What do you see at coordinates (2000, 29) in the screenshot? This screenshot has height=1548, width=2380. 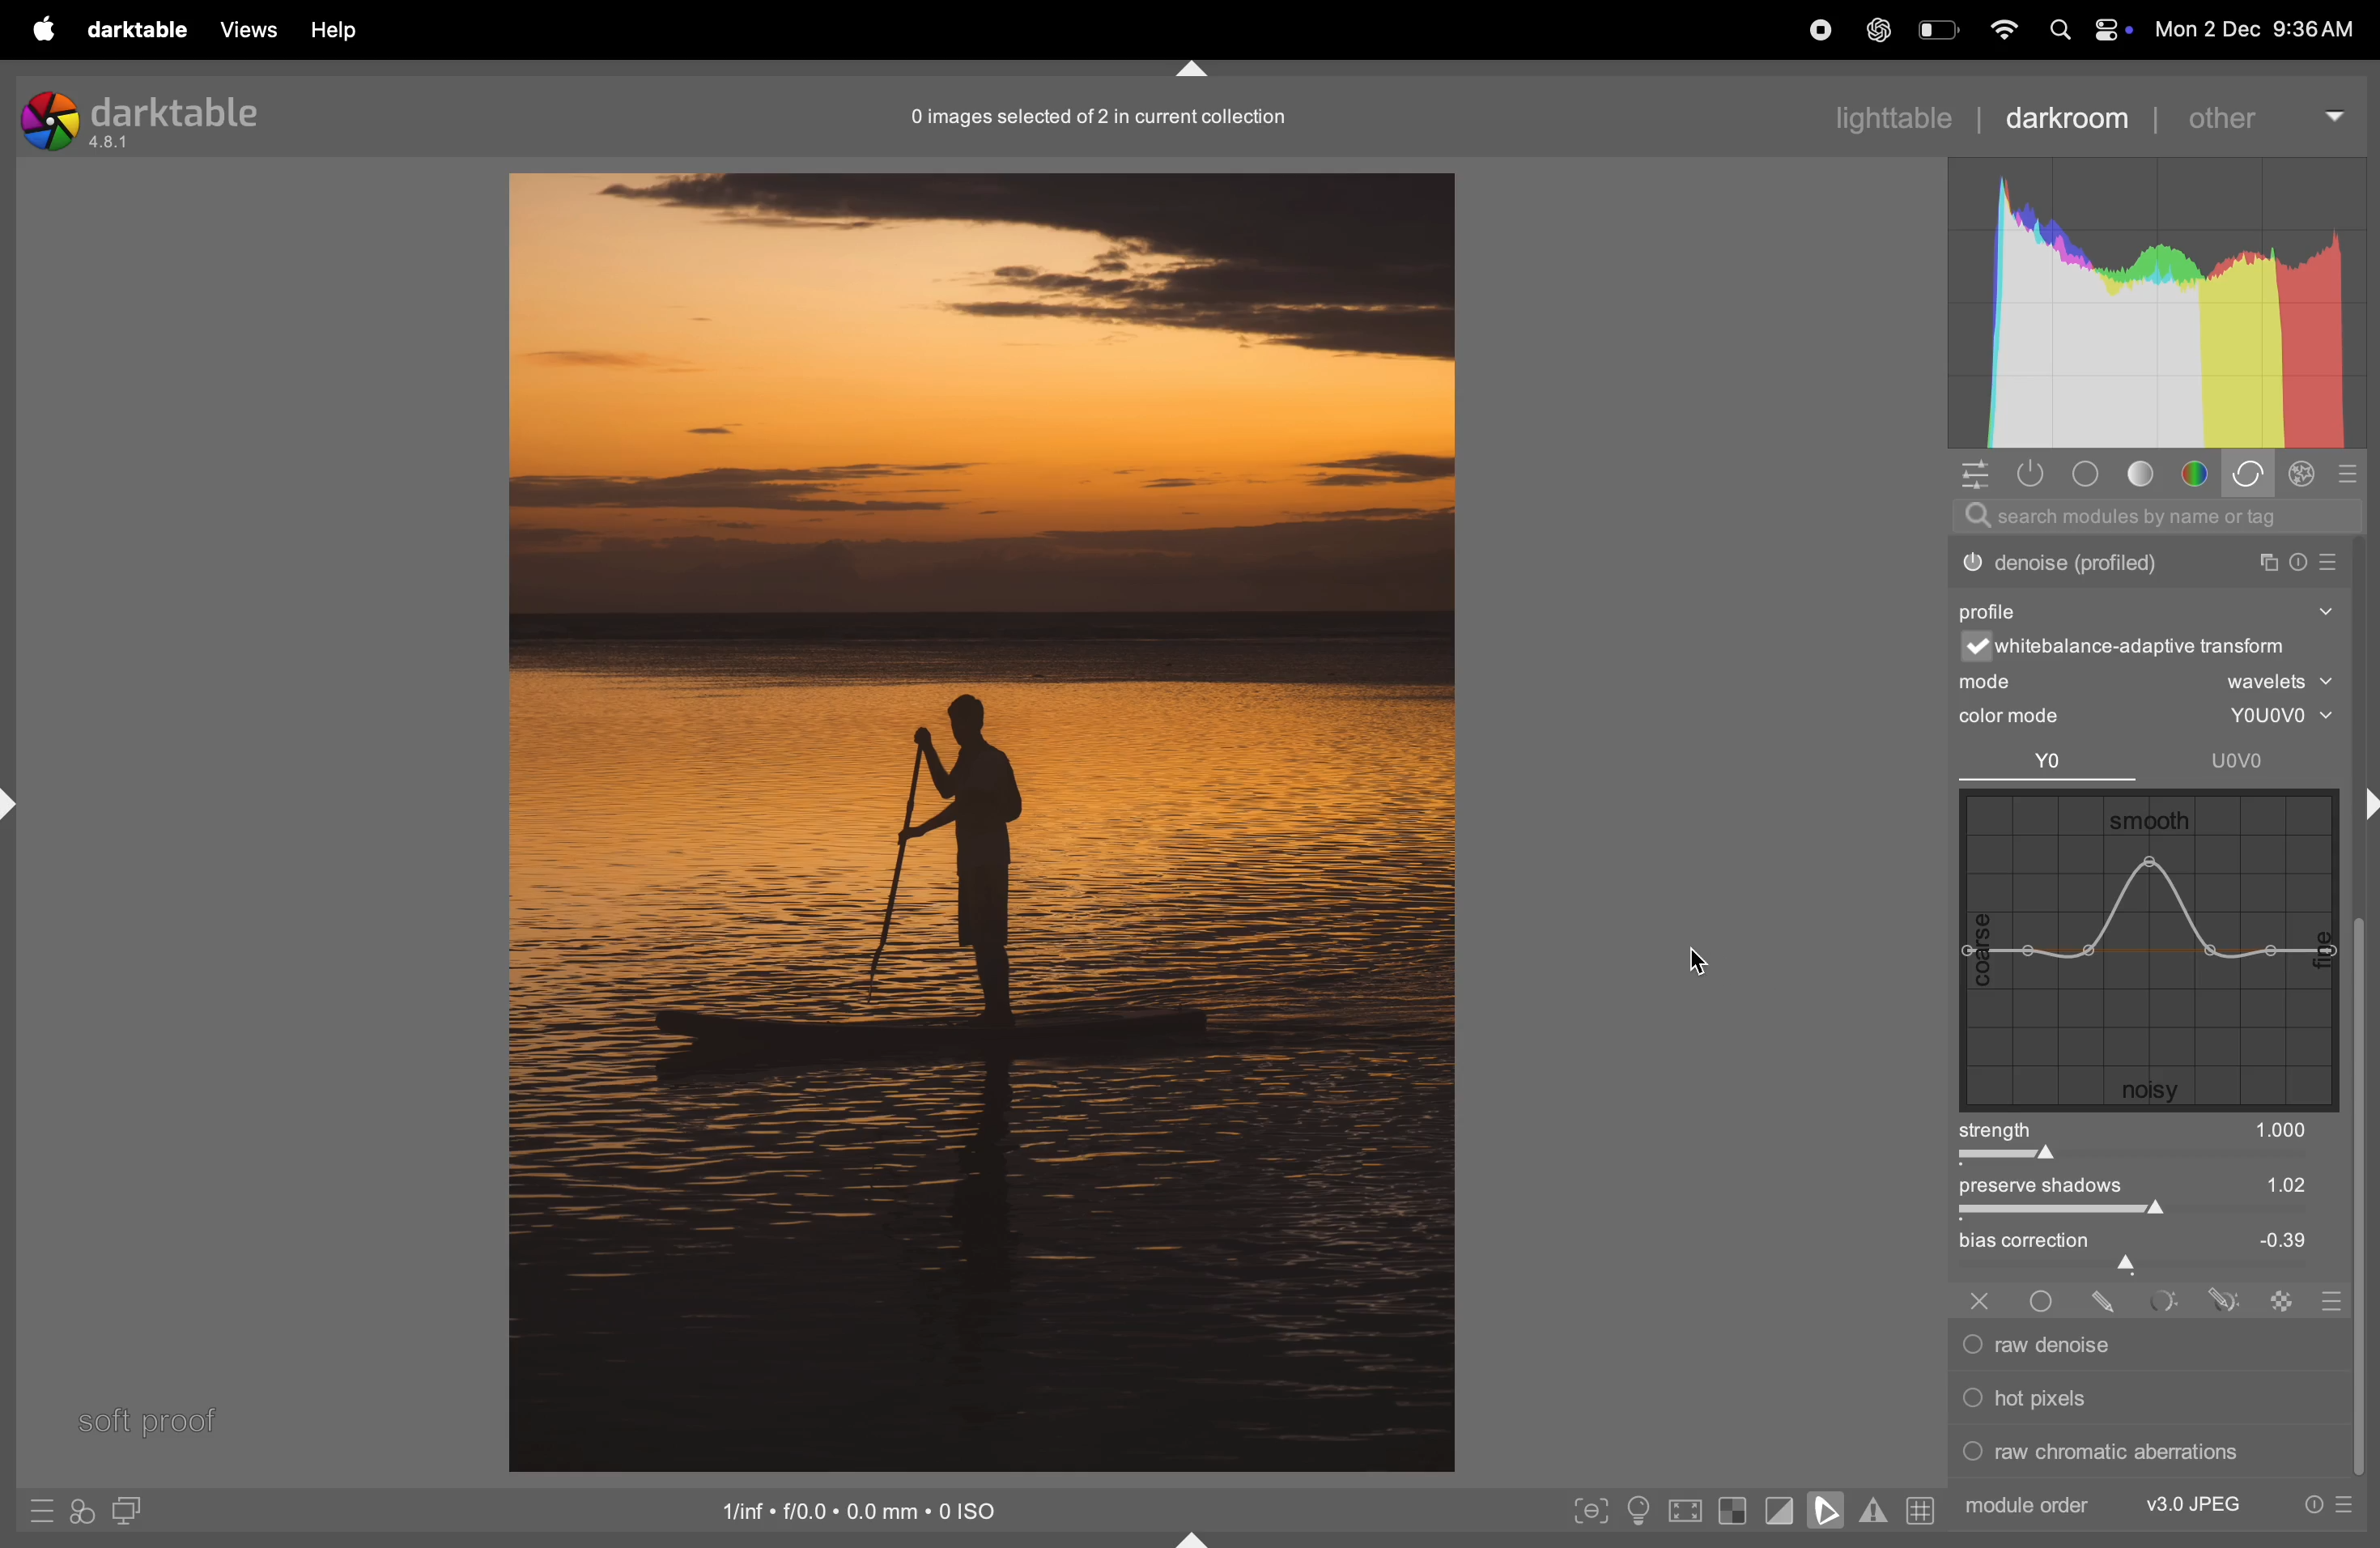 I see `wifi` at bounding box center [2000, 29].